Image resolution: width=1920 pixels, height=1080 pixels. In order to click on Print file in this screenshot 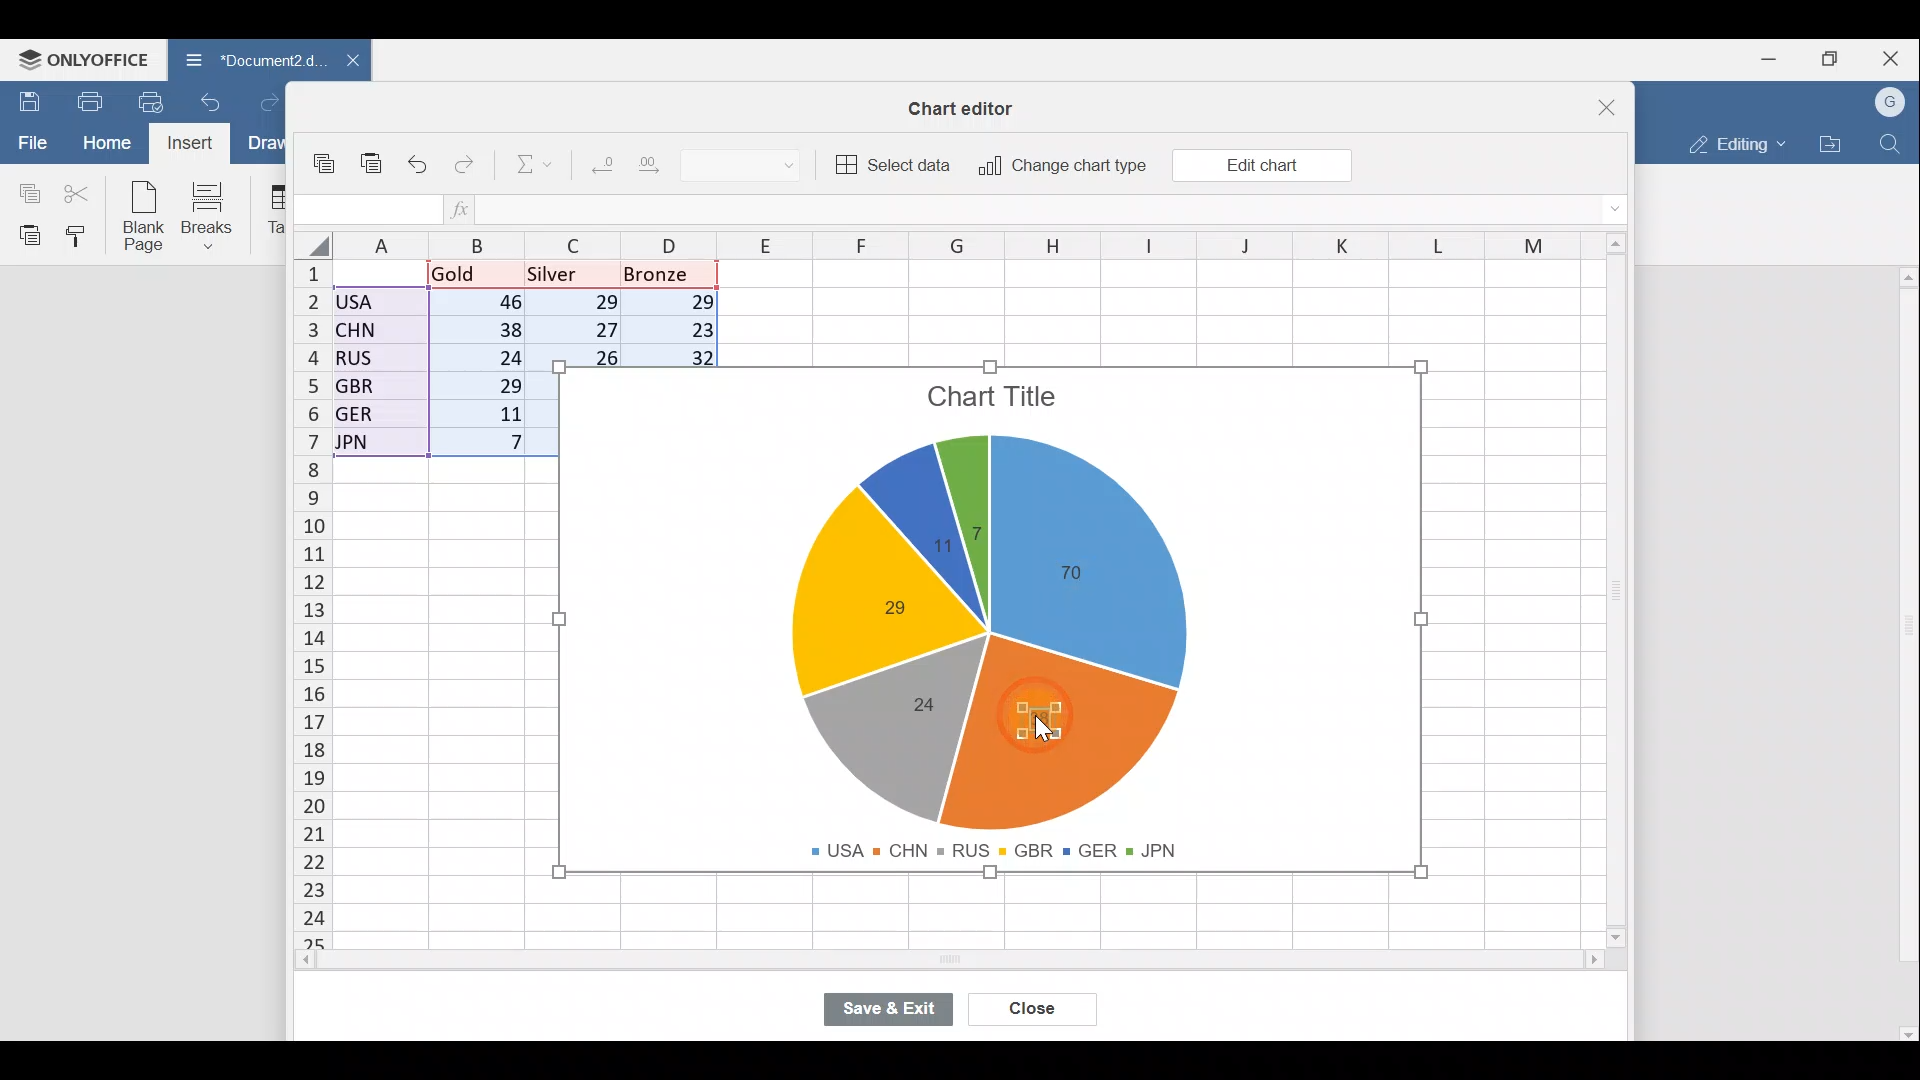, I will do `click(88, 100)`.